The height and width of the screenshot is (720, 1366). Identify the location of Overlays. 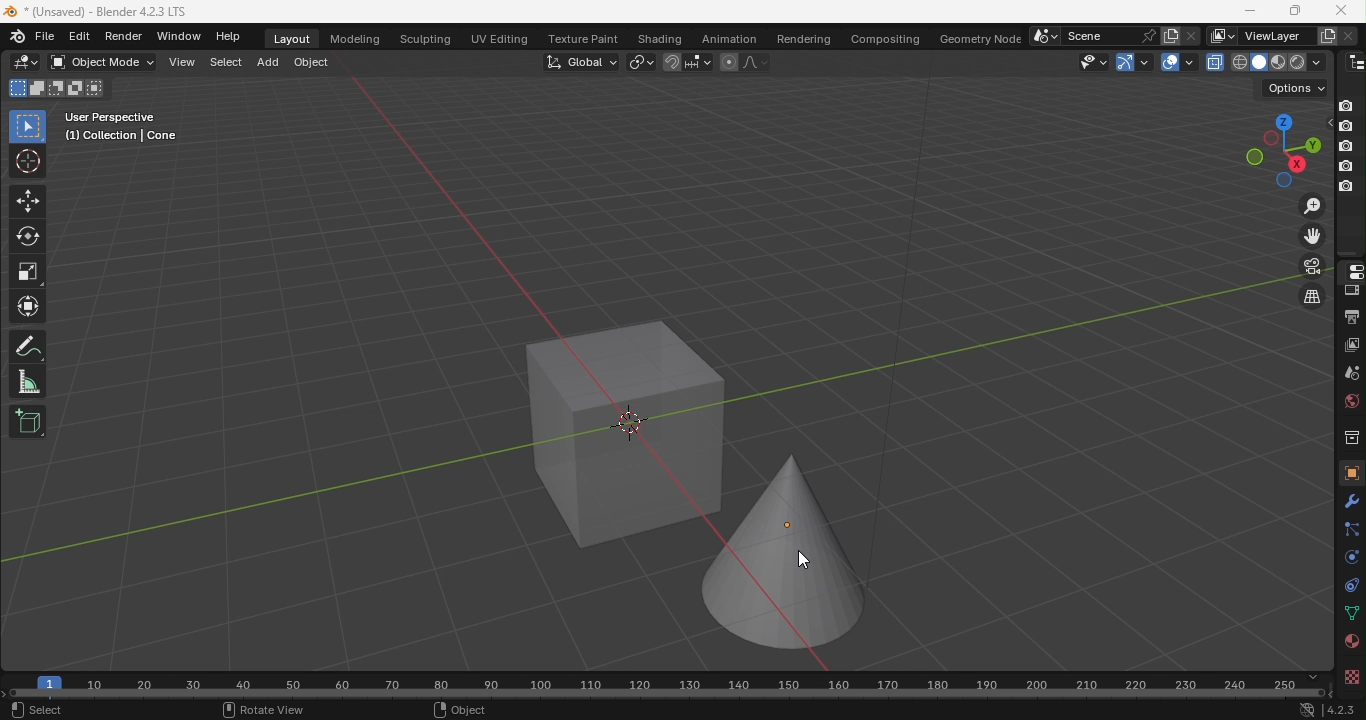
(1189, 62).